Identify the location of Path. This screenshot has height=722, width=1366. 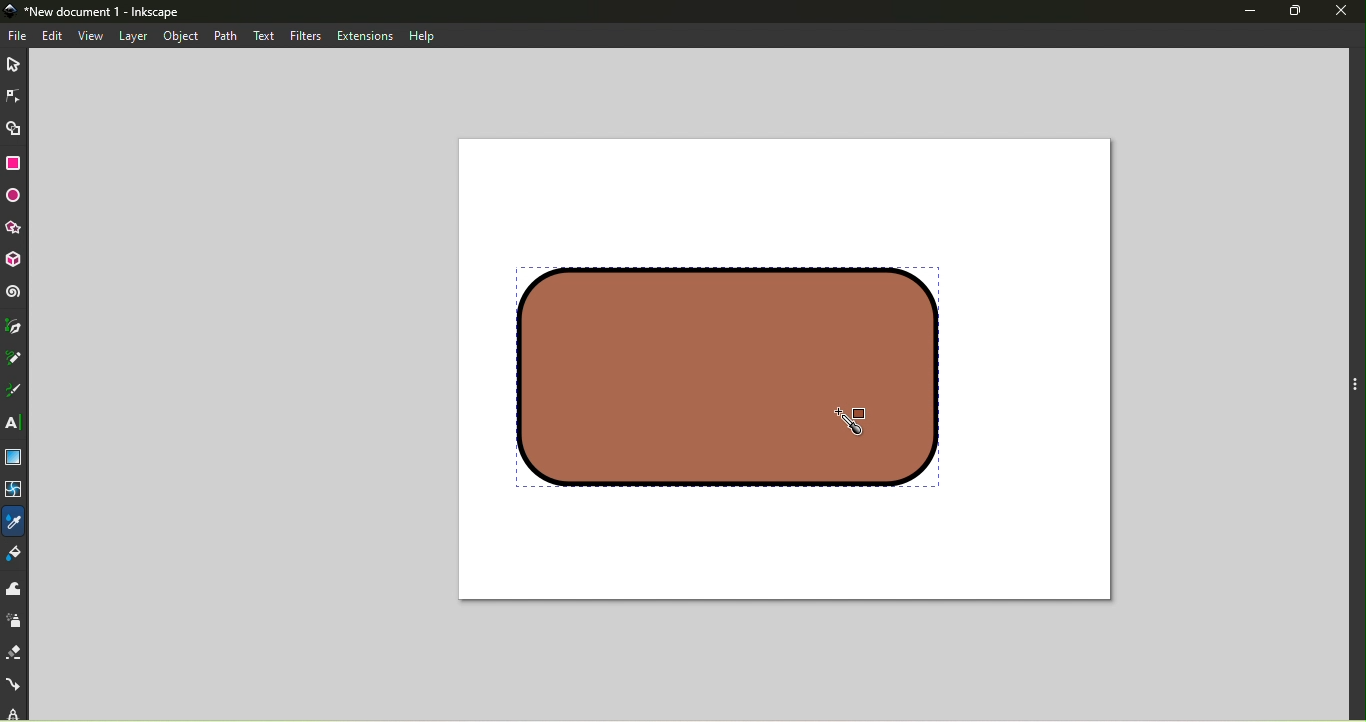
(230, 36).